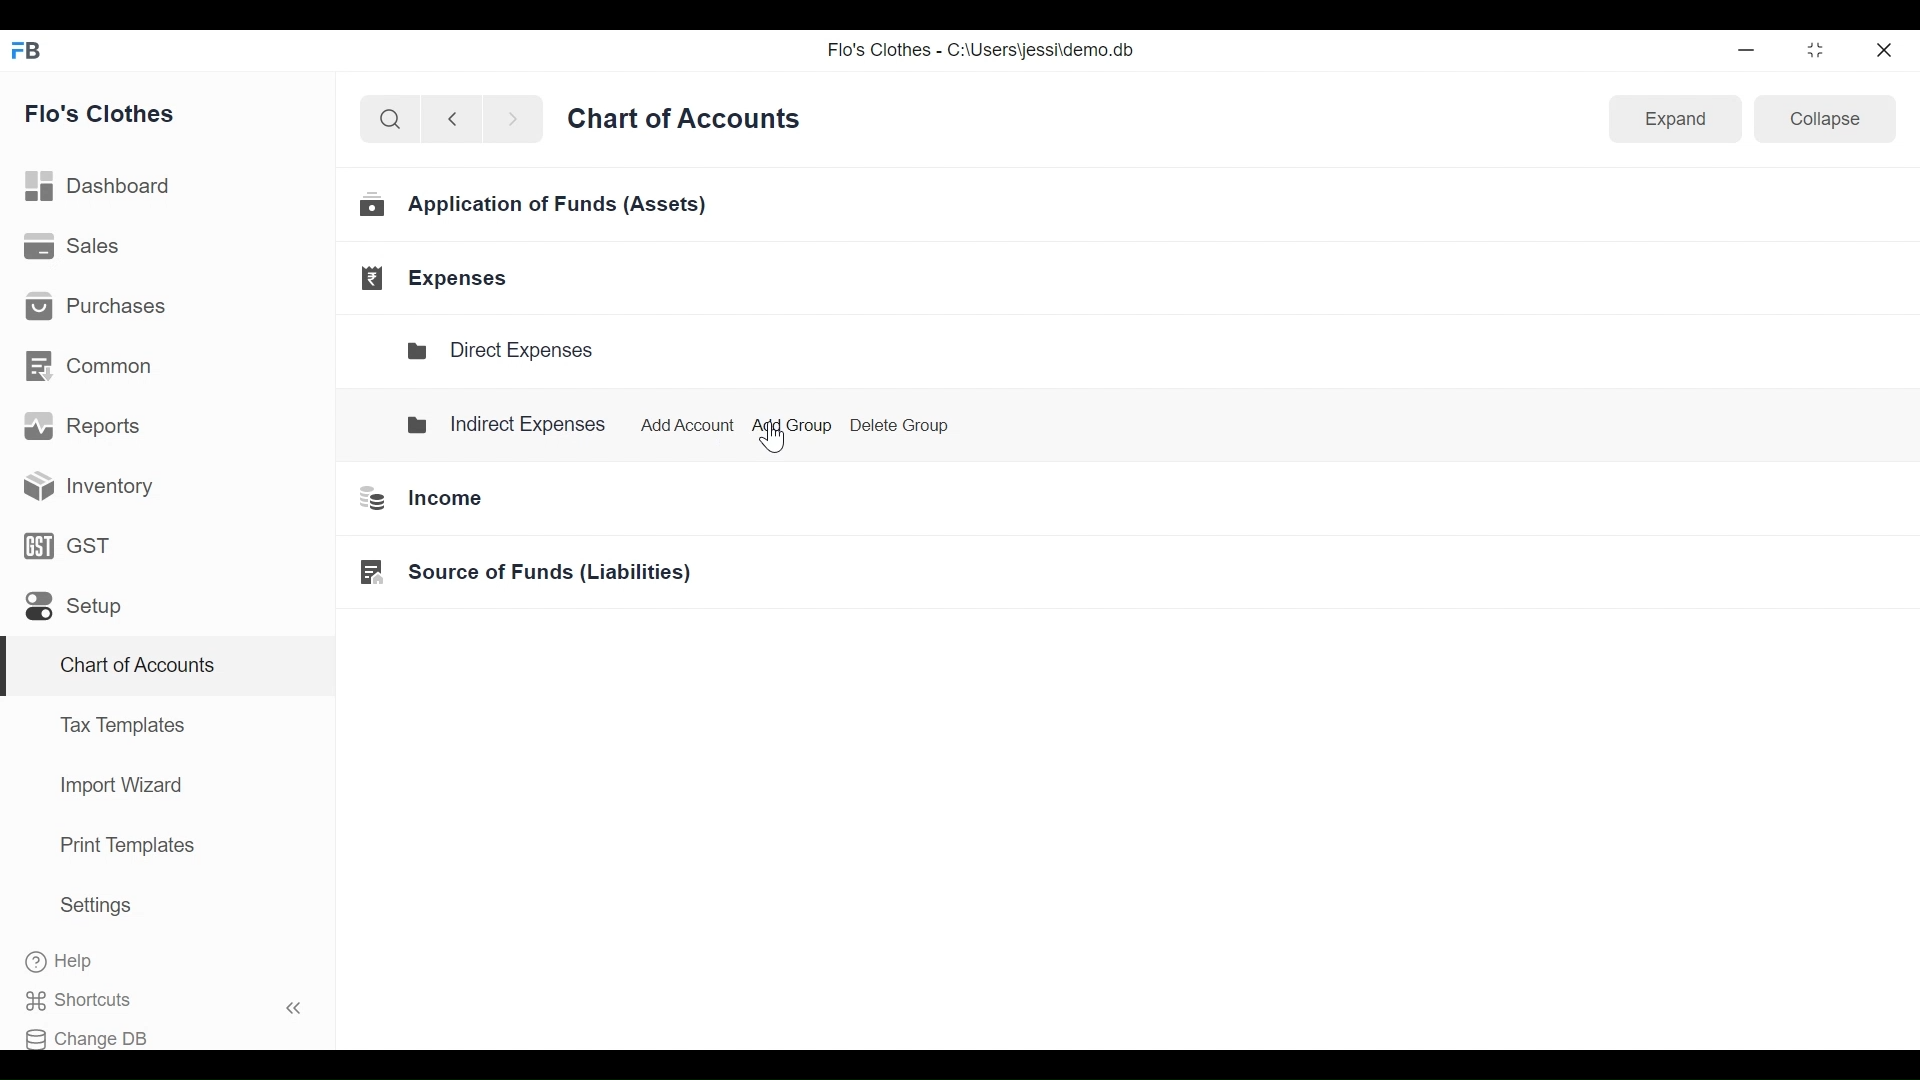 Image resolution: width=1920 pixels, height=1080 pixels. I want to click on Settings, so click(95, 909).